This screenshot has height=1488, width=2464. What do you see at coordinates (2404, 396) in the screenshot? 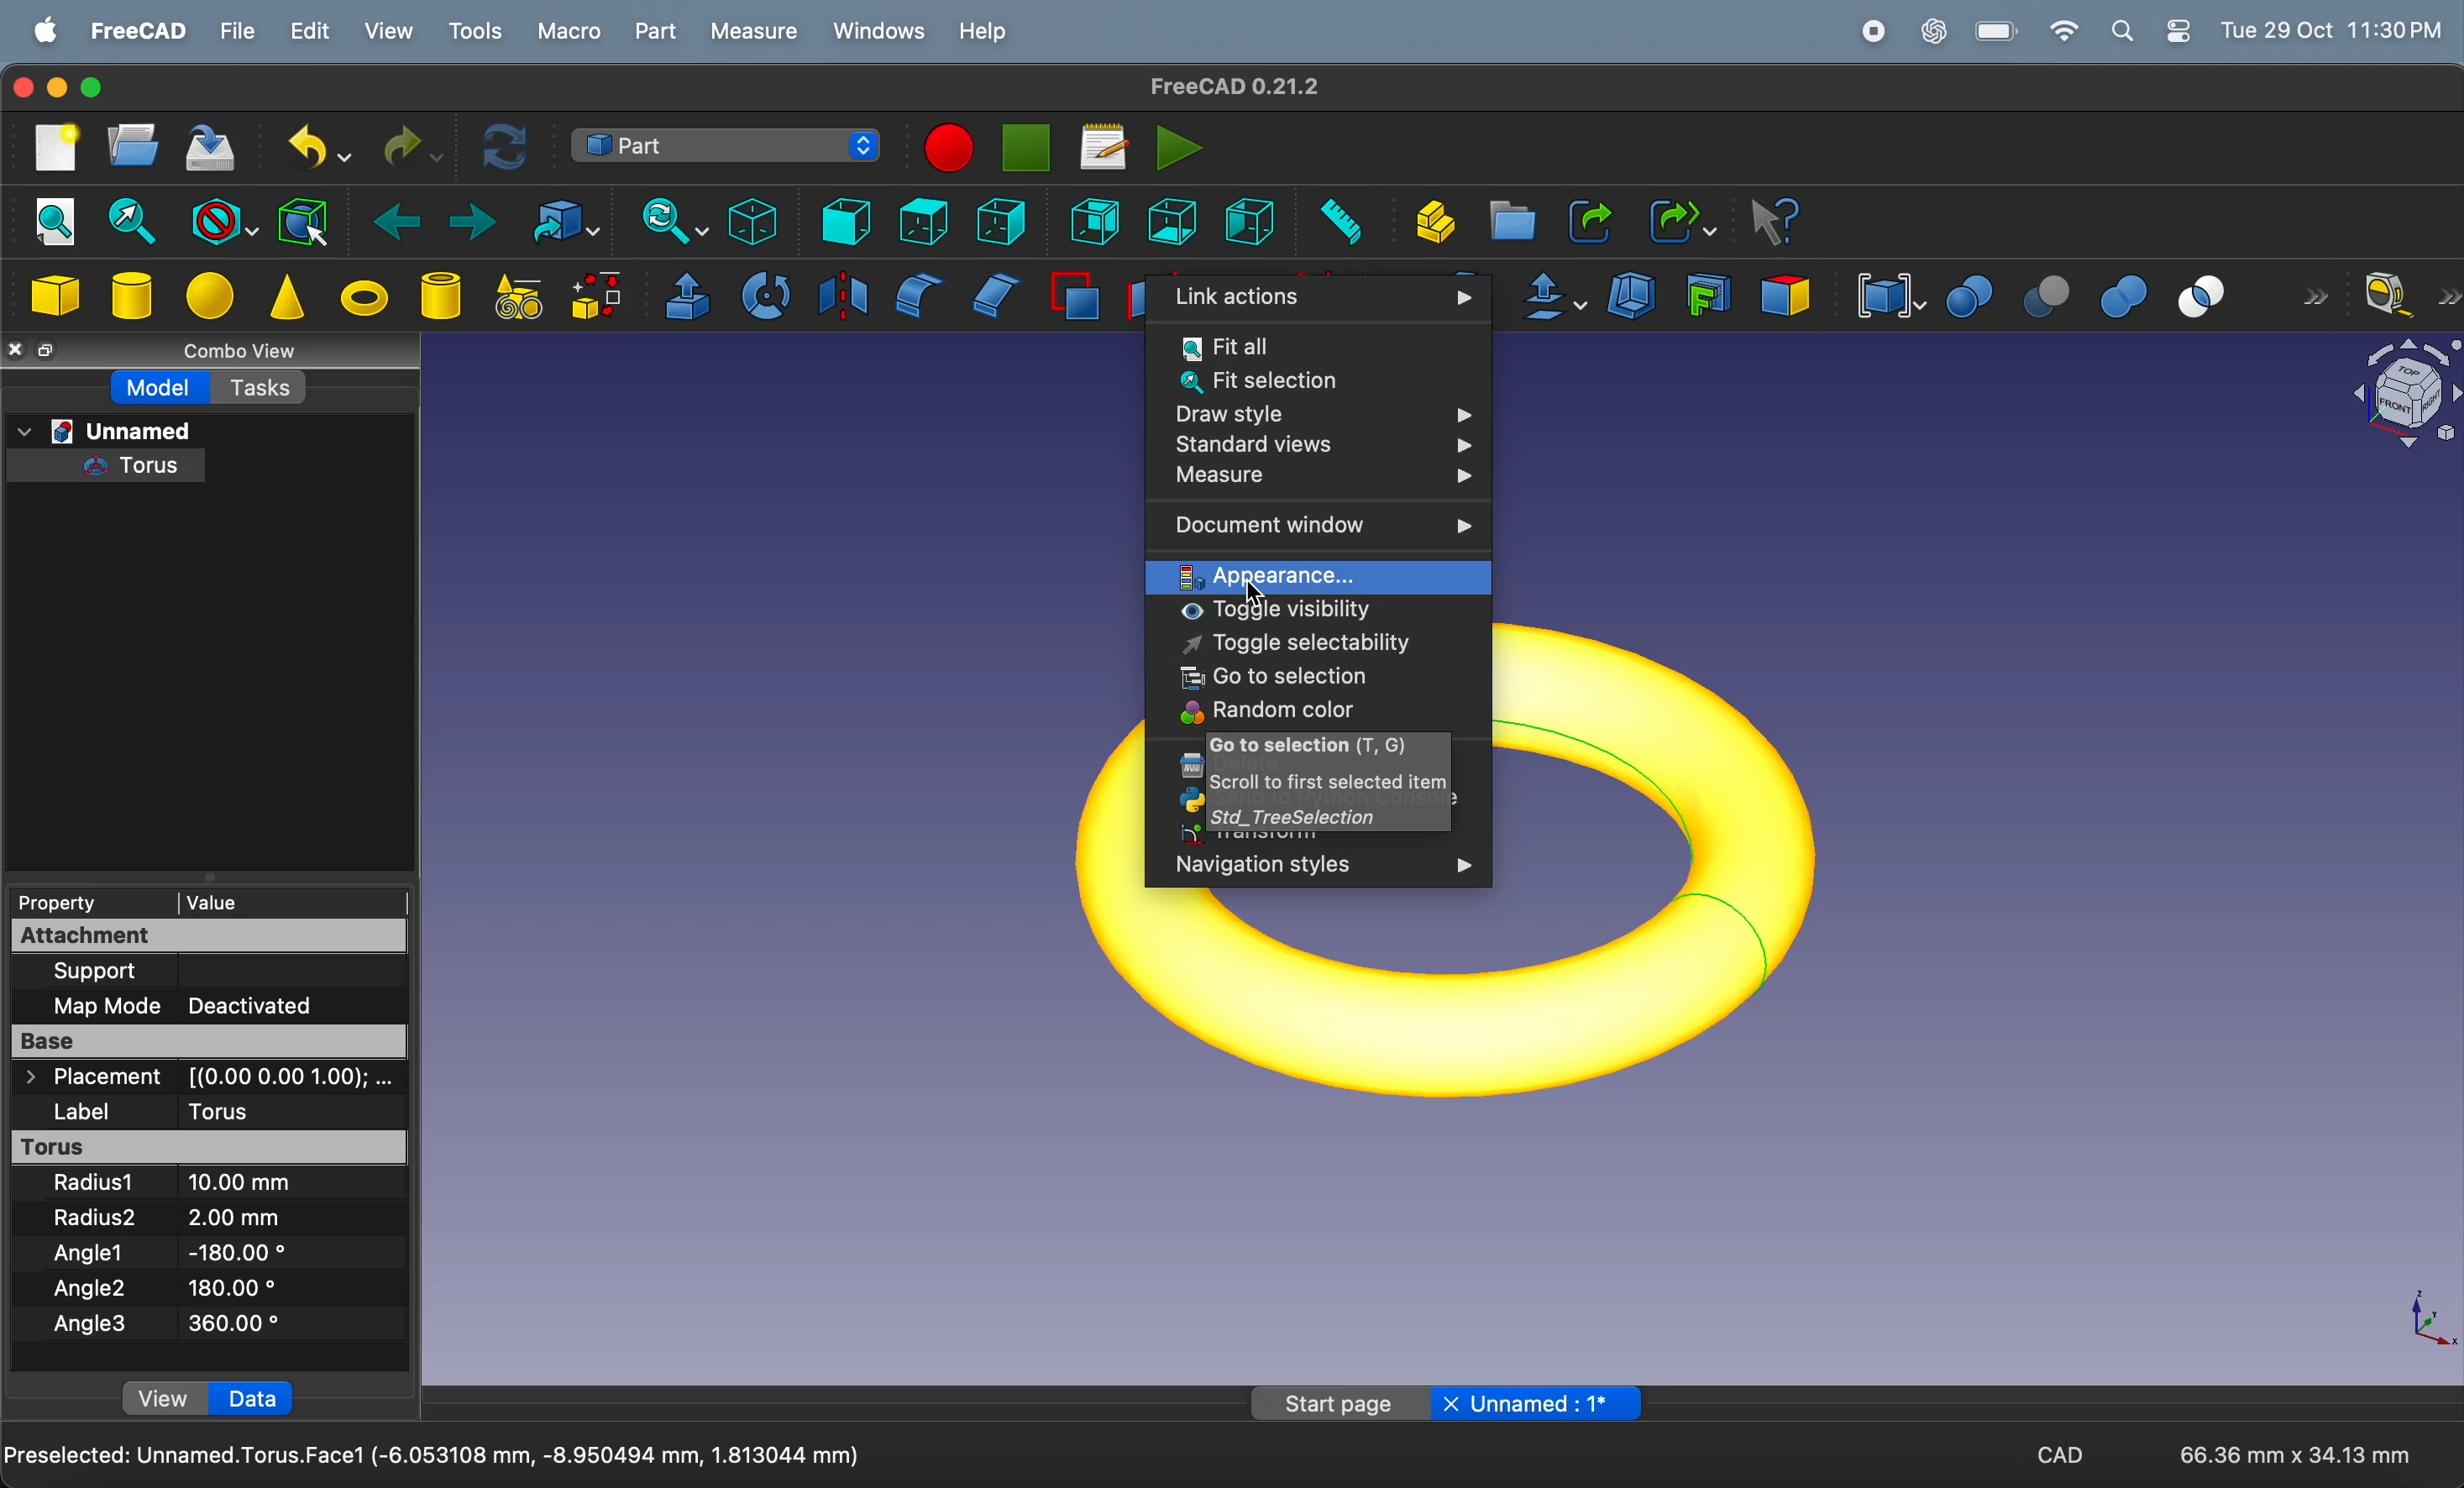
I see `object view` at bounding box center [2404, 396].